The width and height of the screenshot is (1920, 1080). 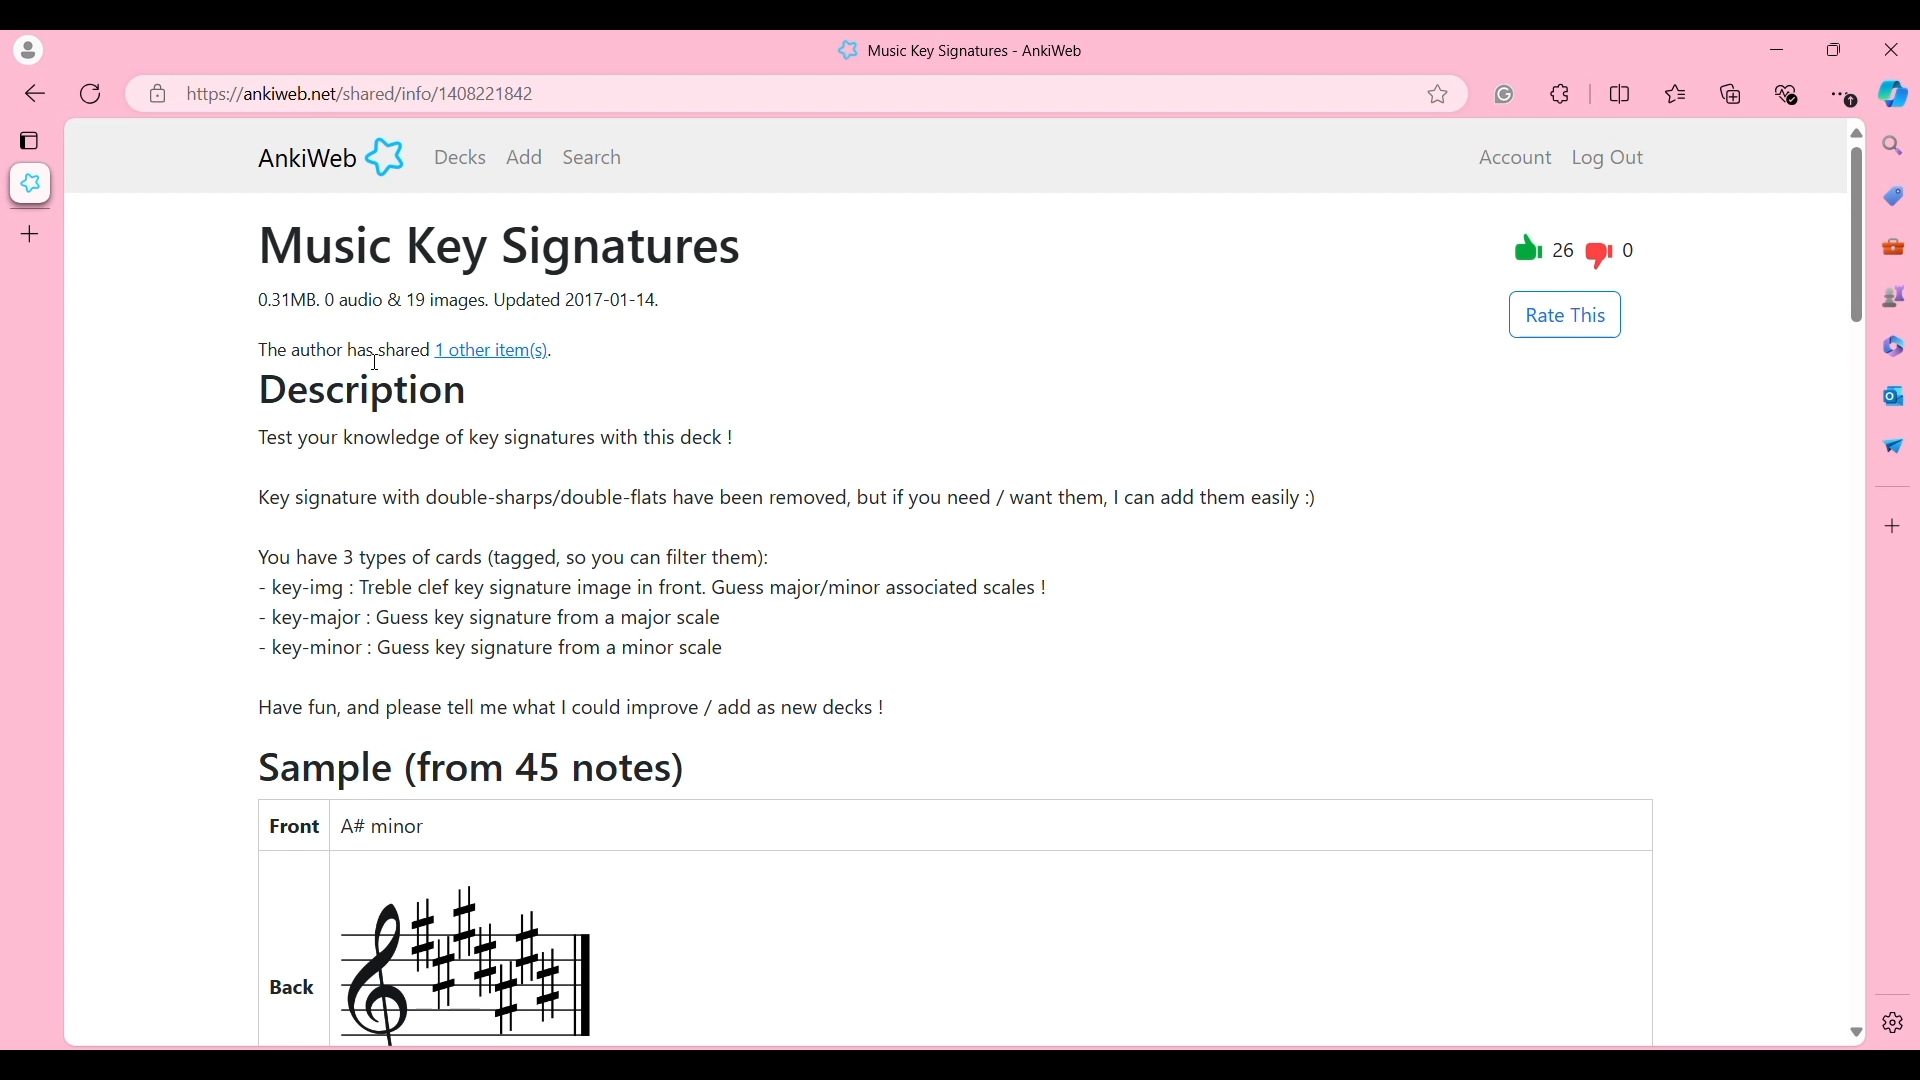 What do you see at coordinates (1843, 94) in the screenshot?
I see `Browser settings` at bounding box center [1843, 94].